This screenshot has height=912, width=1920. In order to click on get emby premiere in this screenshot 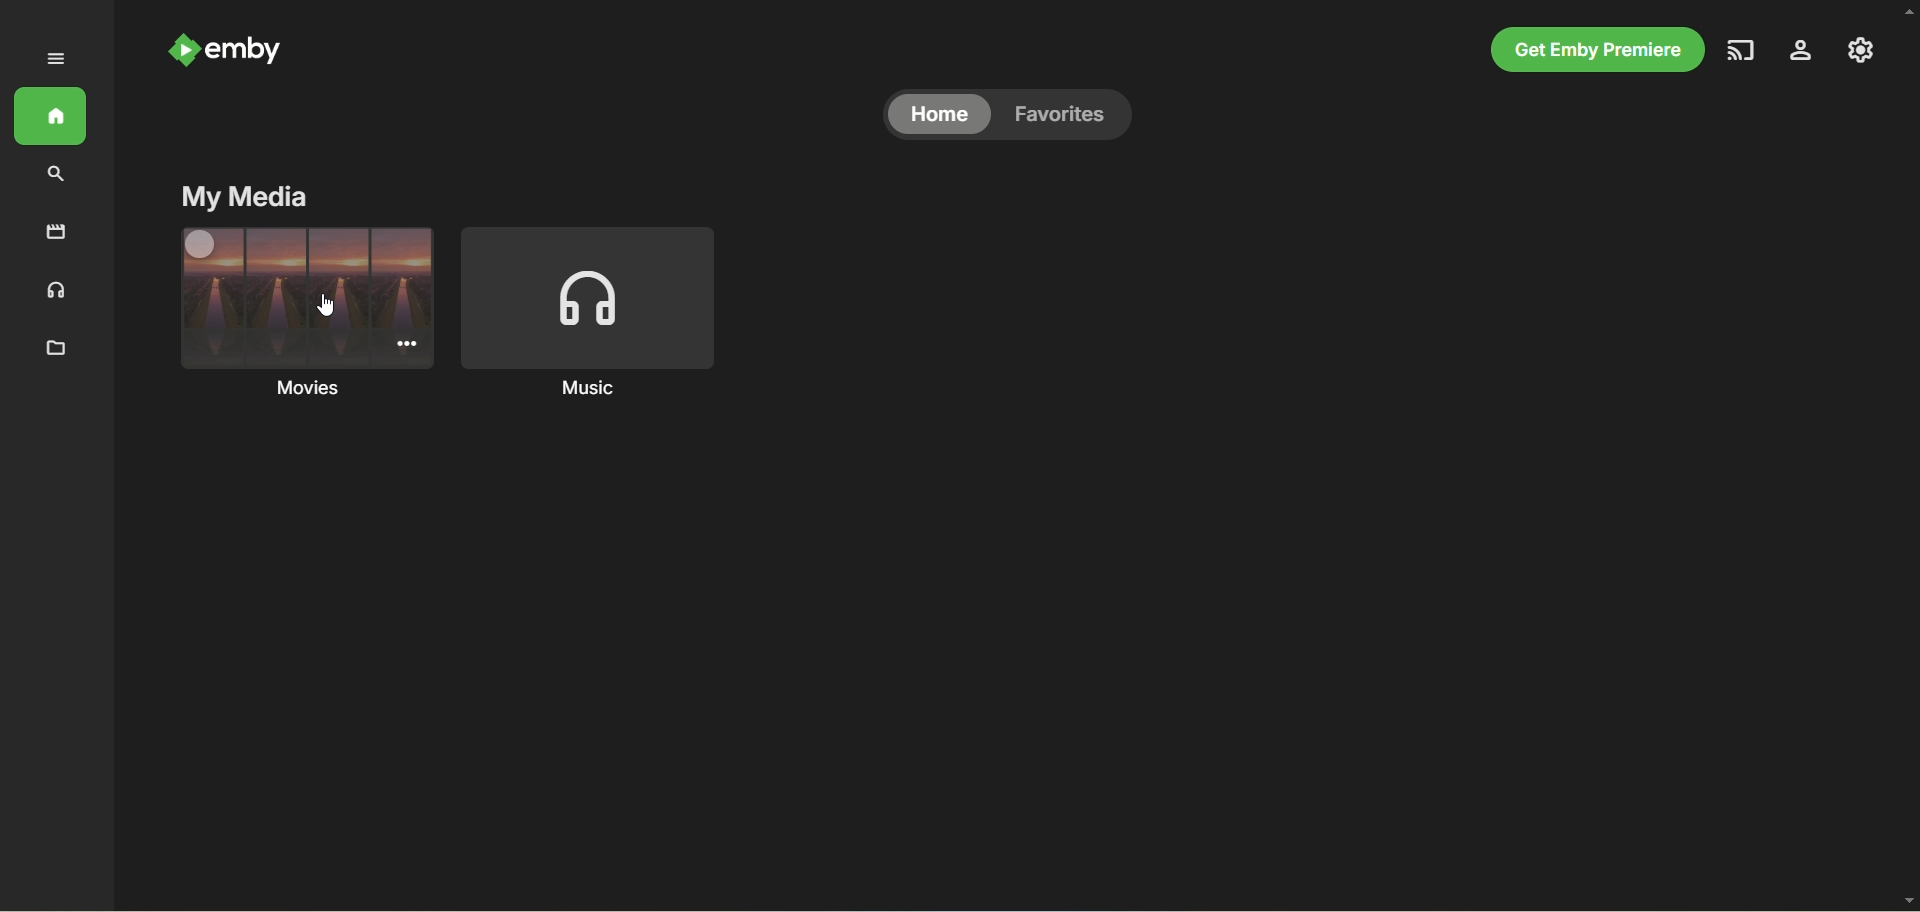, I will do `click(1598, 48)`.